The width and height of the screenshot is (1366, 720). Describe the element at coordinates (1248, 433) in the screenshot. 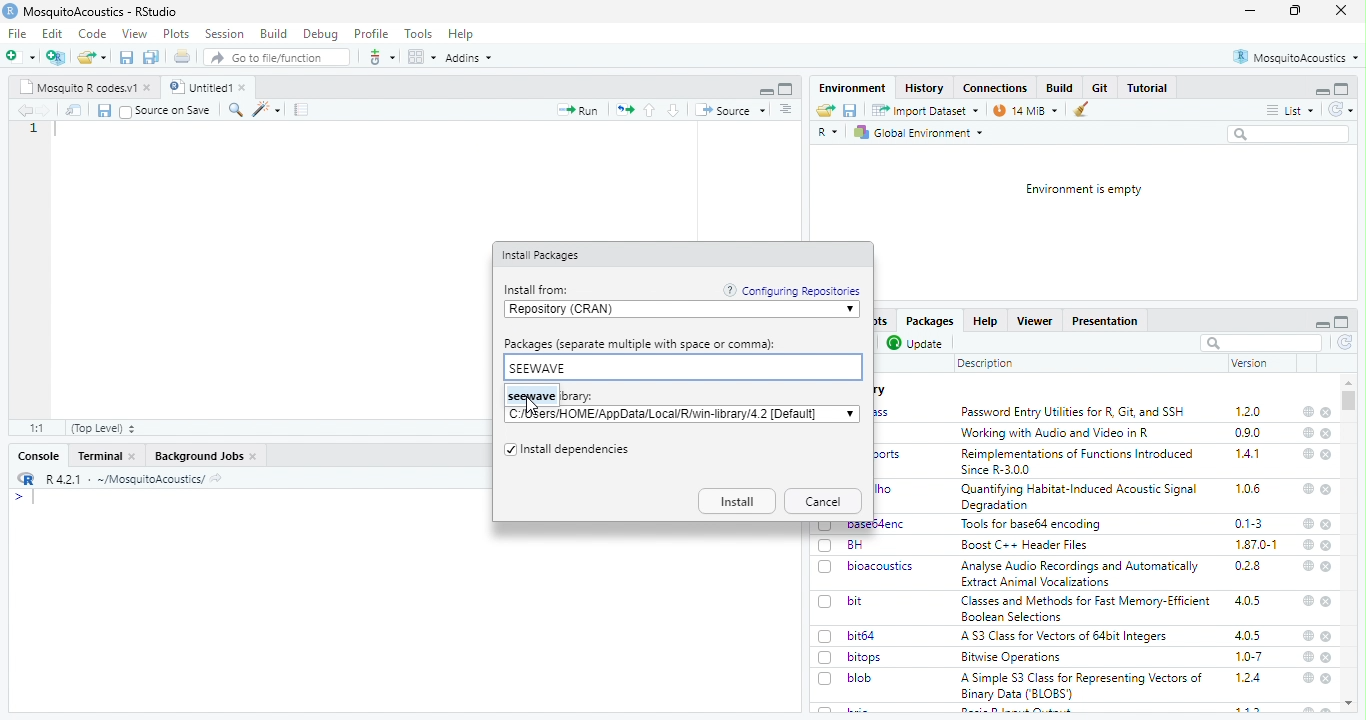

I see `09.0` at that location.